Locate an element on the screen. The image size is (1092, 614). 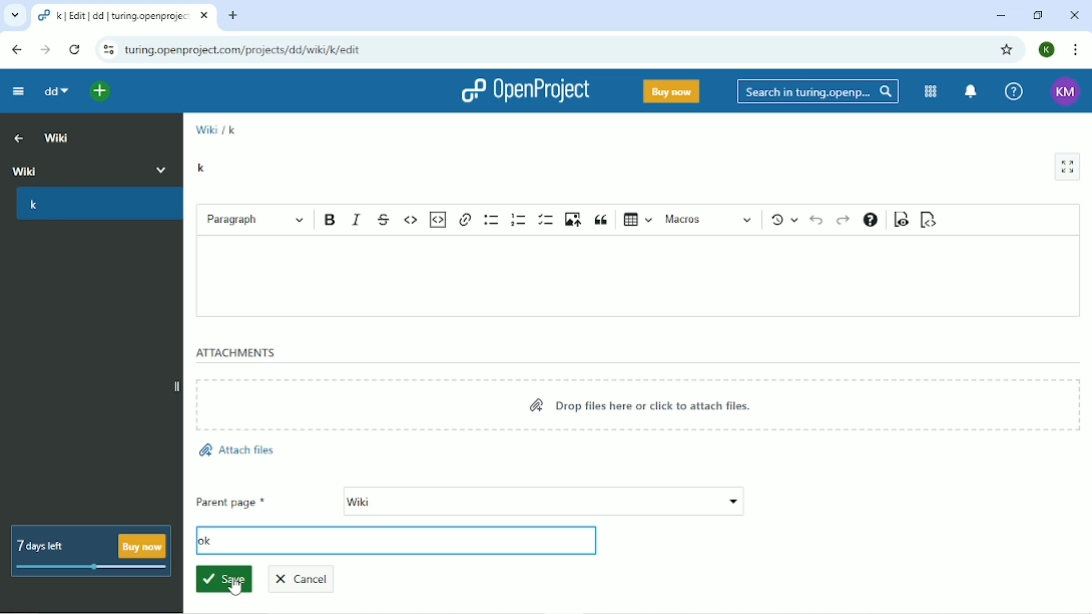
Minimize is located at coordinates (999, 15).